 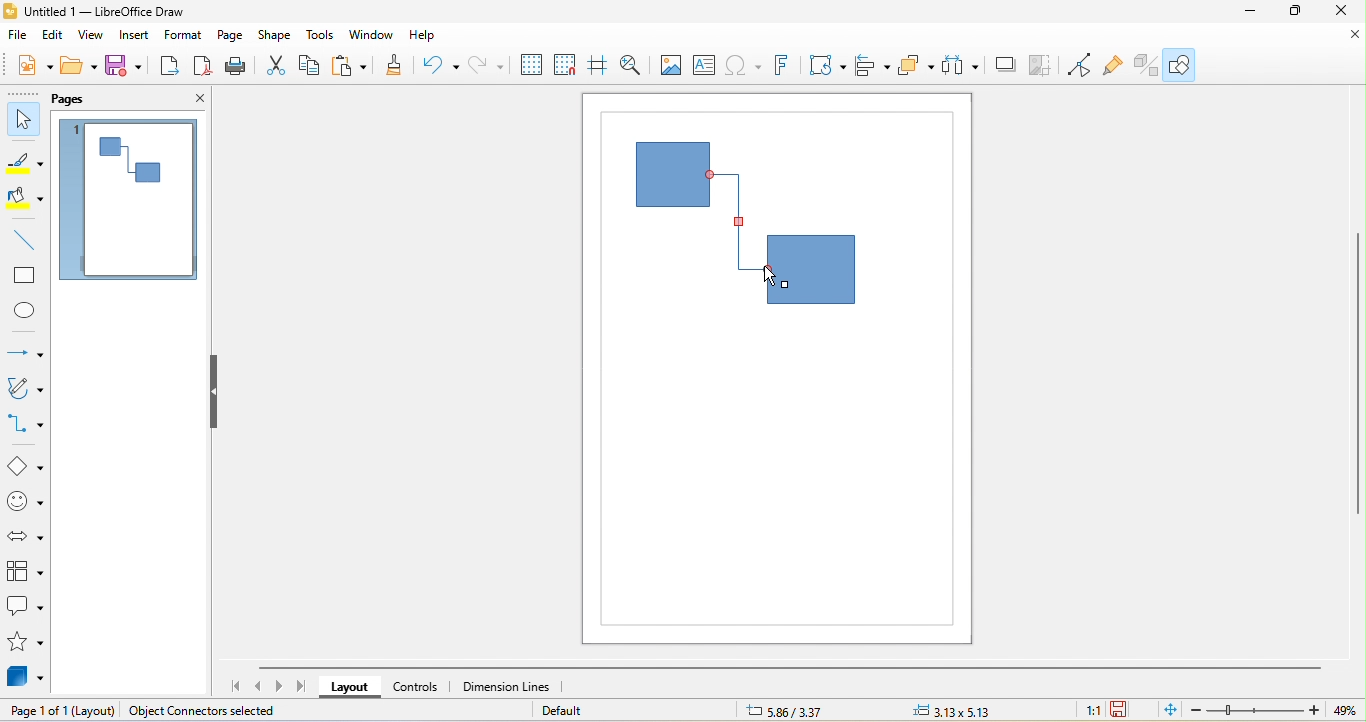 I want to click on paste, so click(x=354, y=66).